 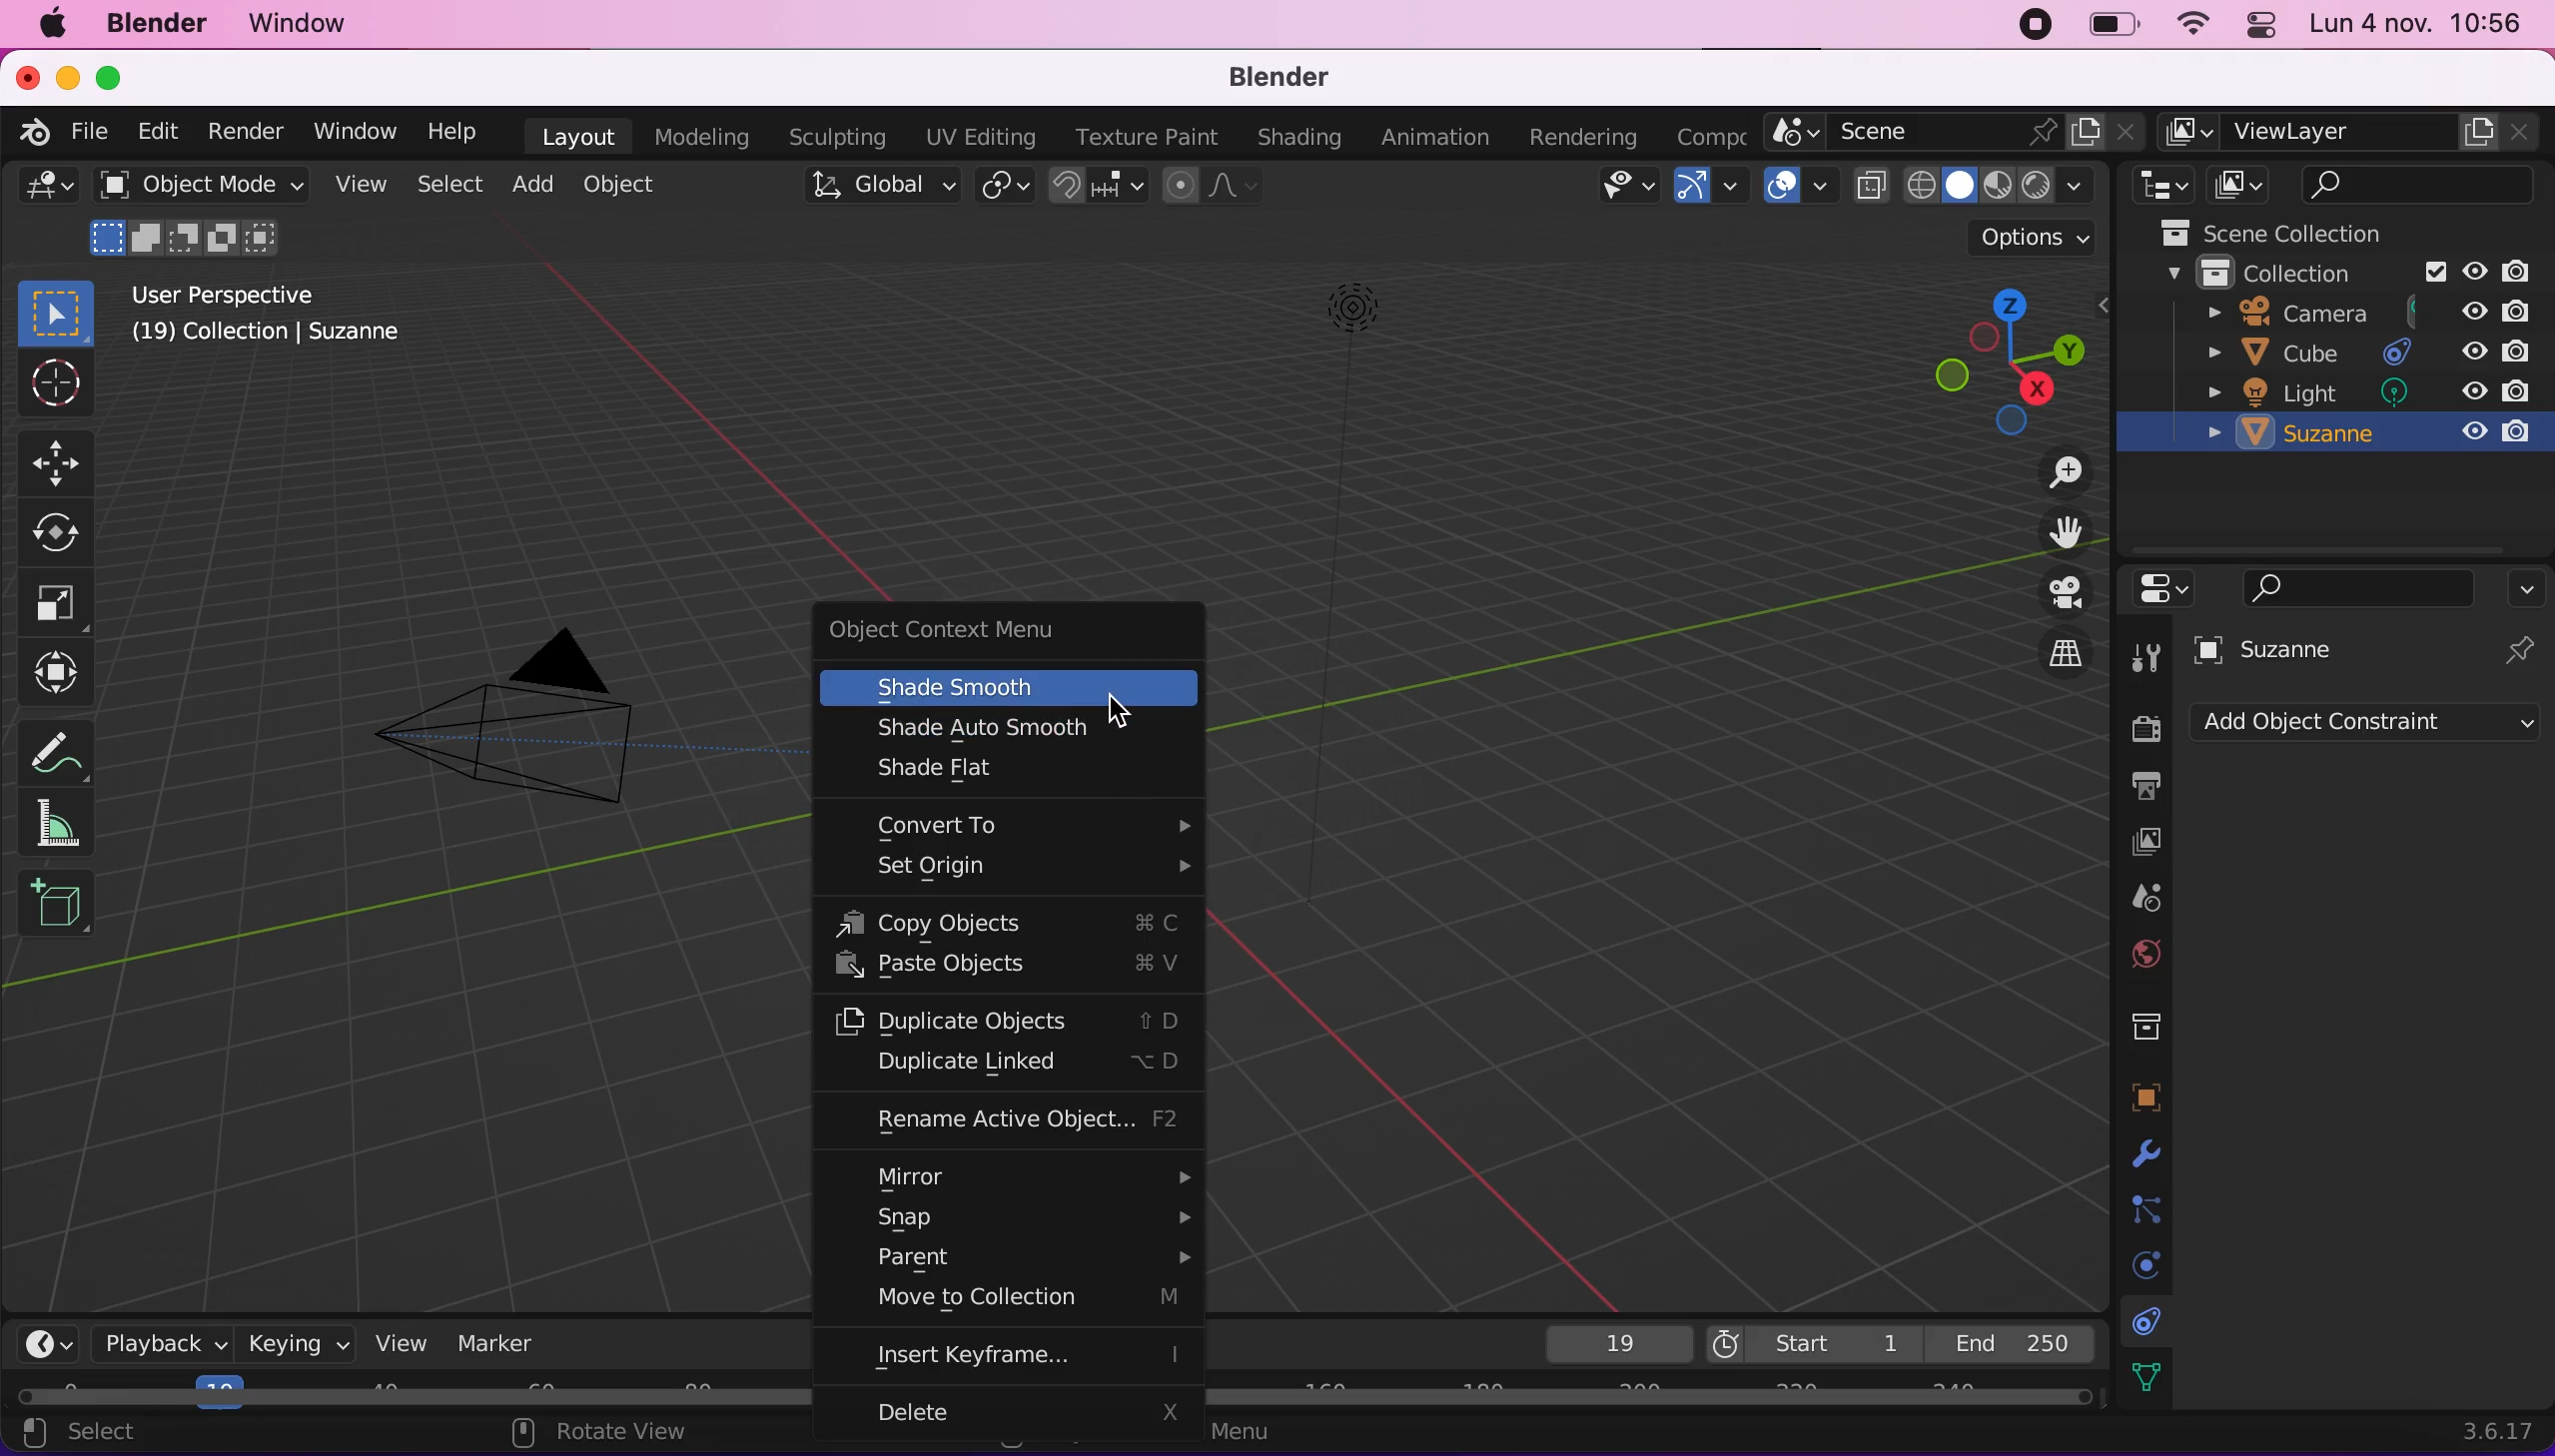 I want to click on Material preview display, so click(x=1999, y=182).